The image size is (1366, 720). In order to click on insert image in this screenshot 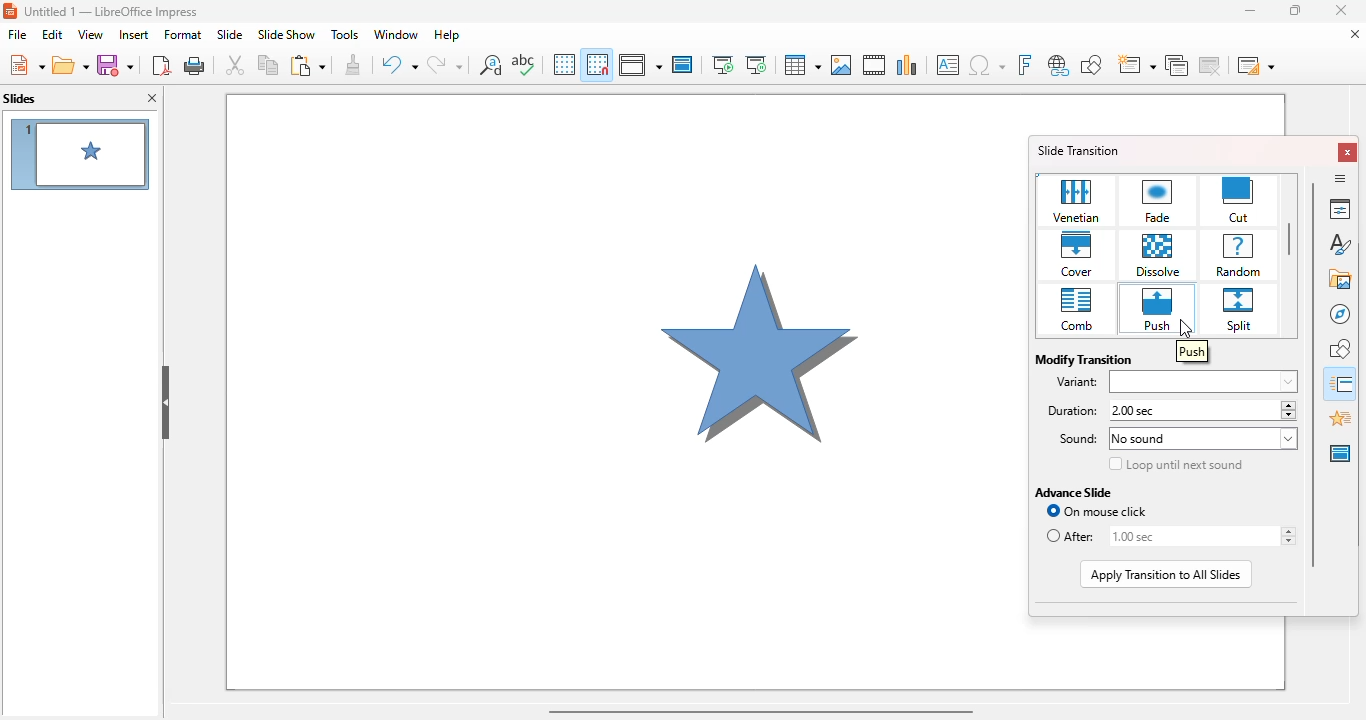, I will do `click(843, 65)`.